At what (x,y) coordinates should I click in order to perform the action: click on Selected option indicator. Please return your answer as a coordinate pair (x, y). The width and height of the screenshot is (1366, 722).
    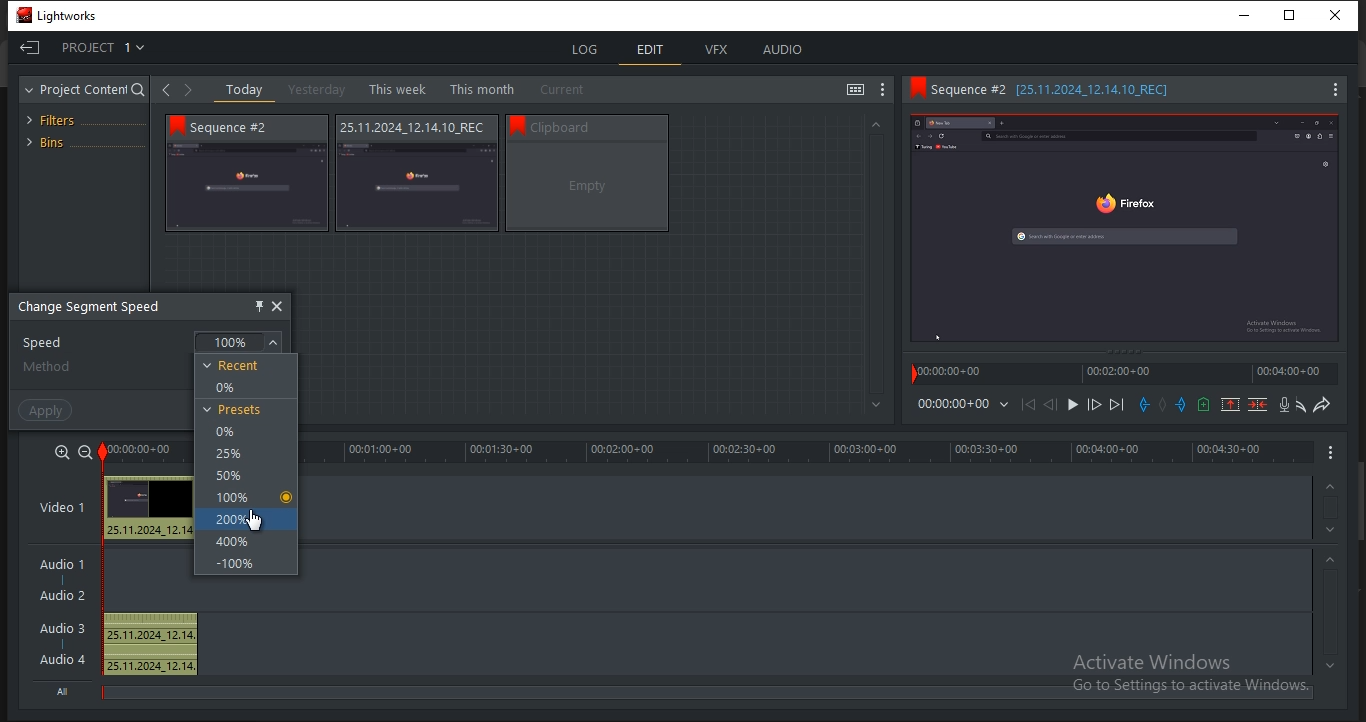
    Looking at the image, I should click on (284, 497).